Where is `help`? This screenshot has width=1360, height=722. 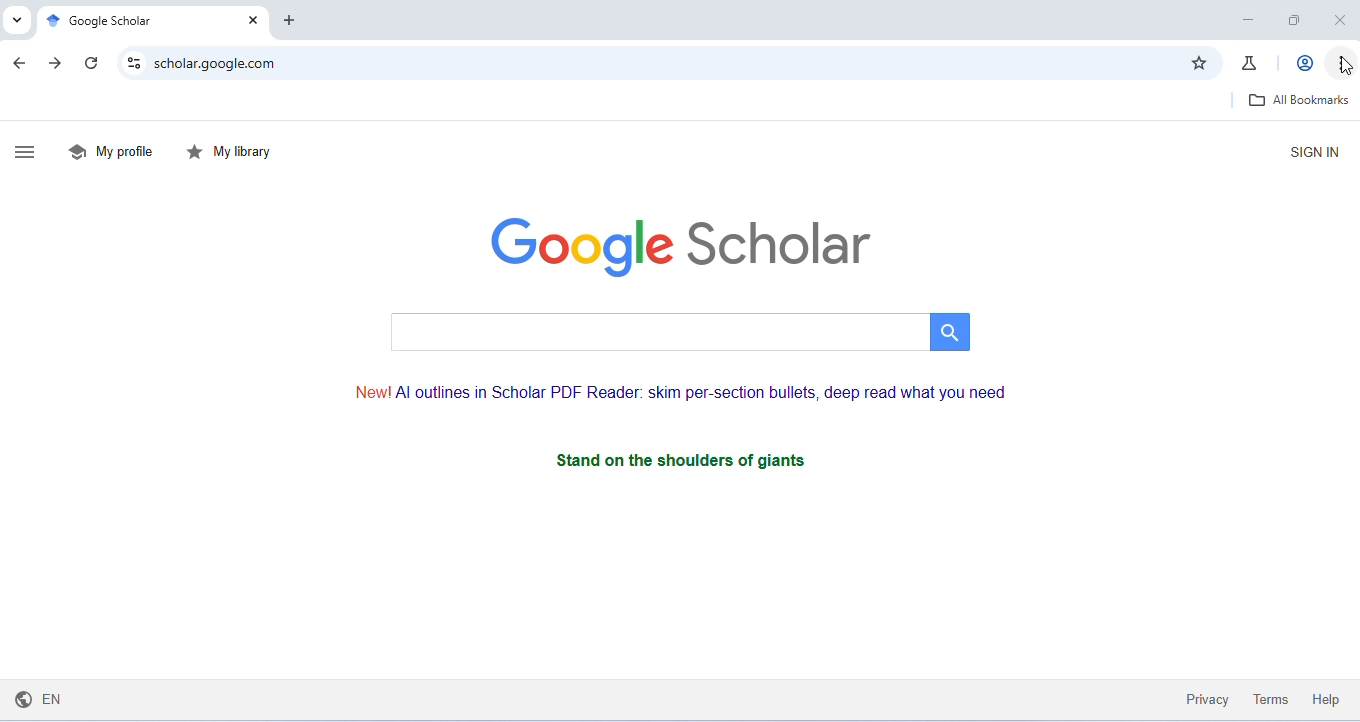 help is located at coordinates (1326, 699).